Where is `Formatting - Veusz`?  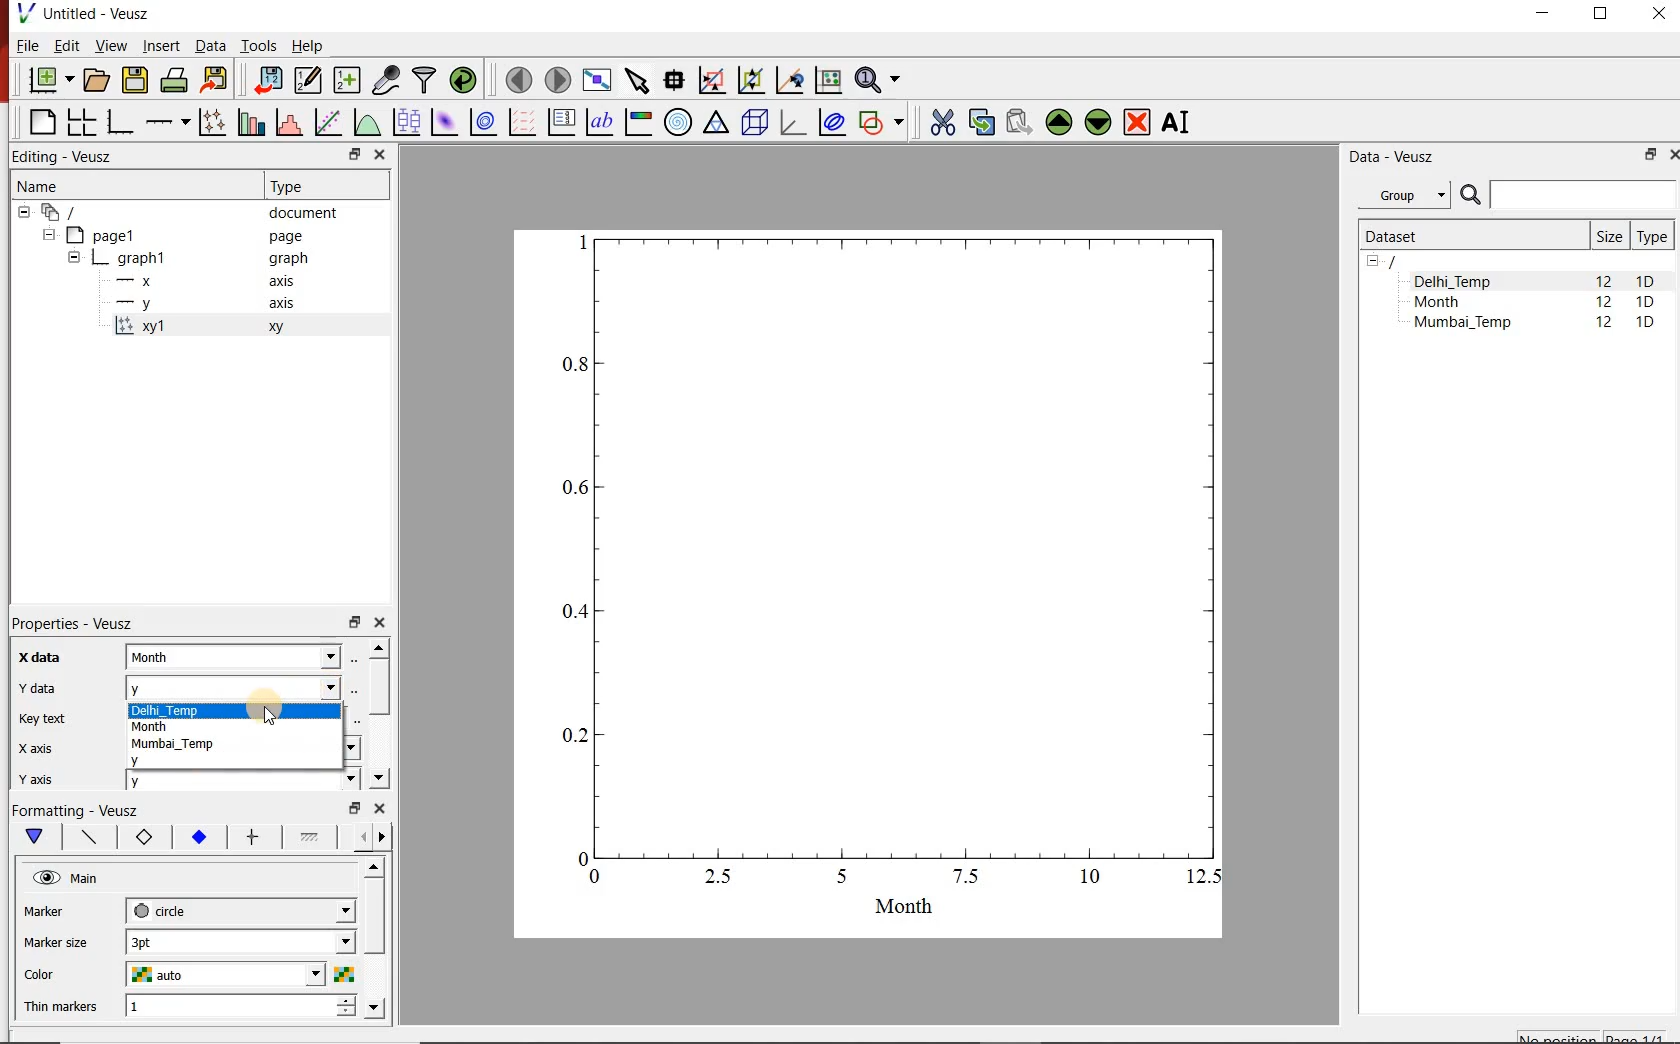 Formatting - Veusz is located at coordinates (80, 809).